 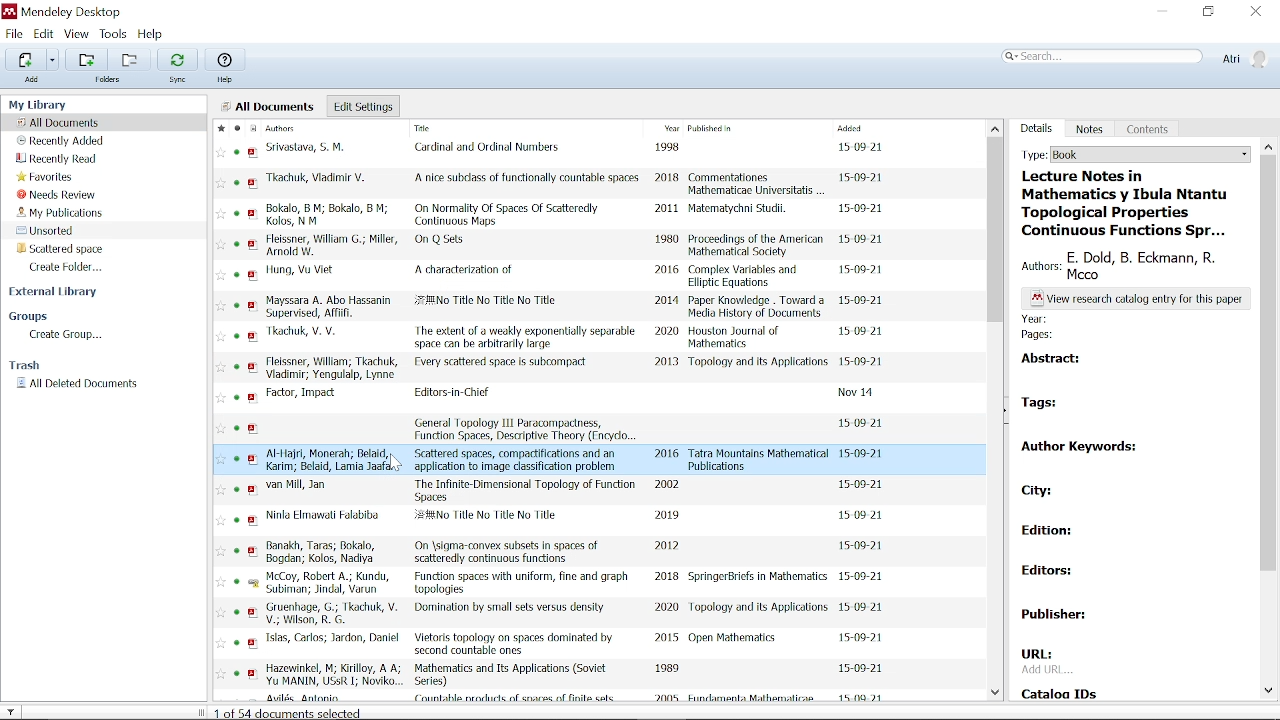 I want to click on Minimize, so click(x=1162, y=12).